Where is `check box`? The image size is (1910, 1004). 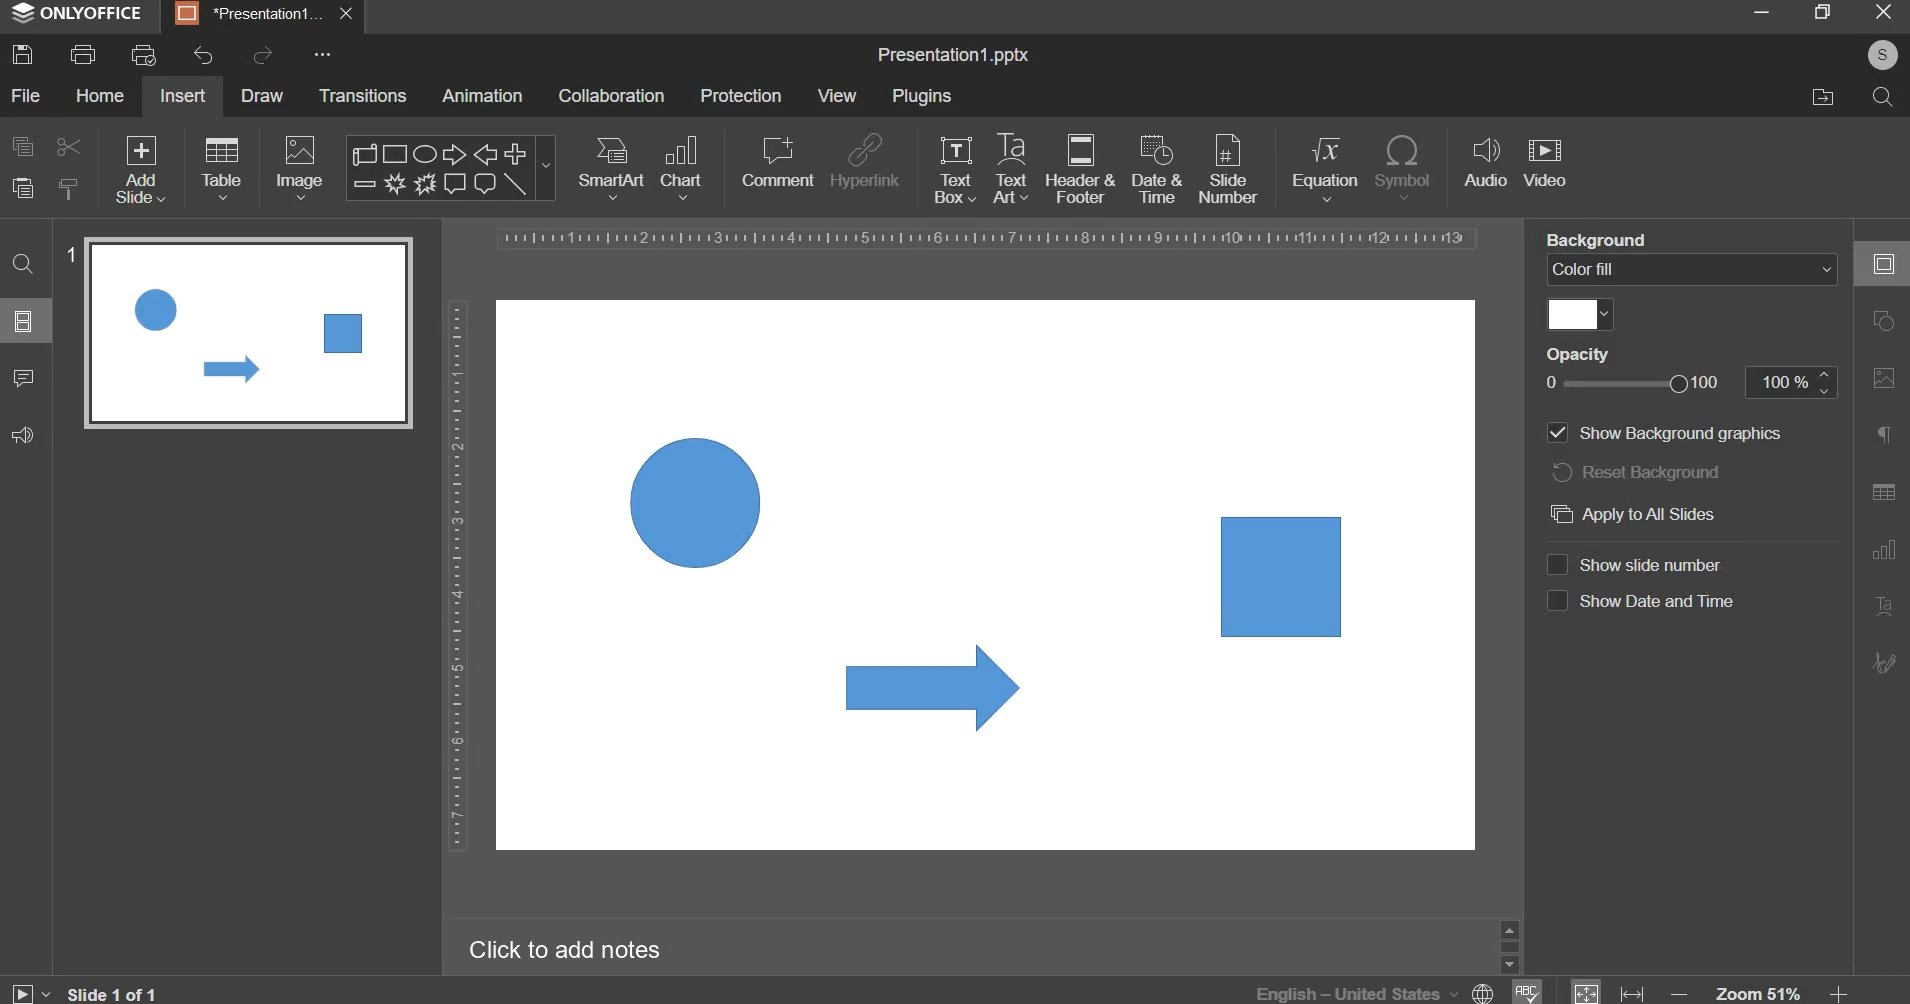
check box is located at coordinates (1556, 601).